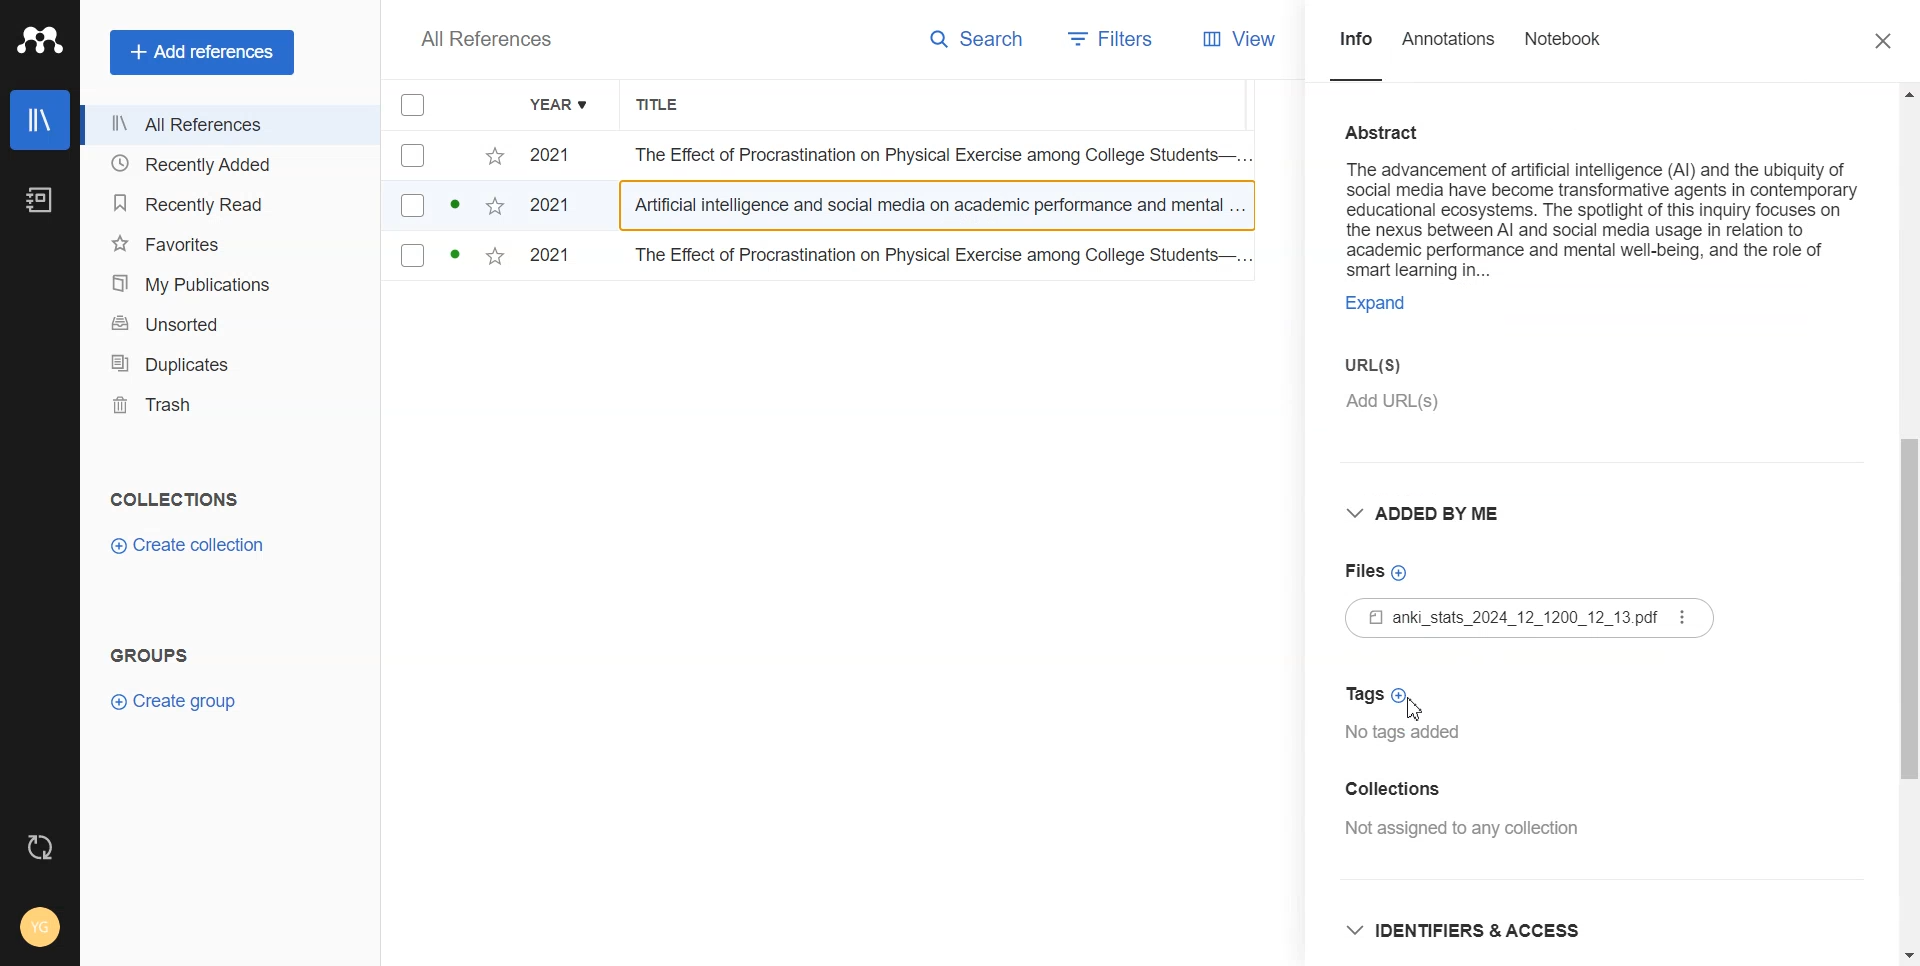 This screenshot has height=966, width=1920. I want to click on Account, so click(39, 927).